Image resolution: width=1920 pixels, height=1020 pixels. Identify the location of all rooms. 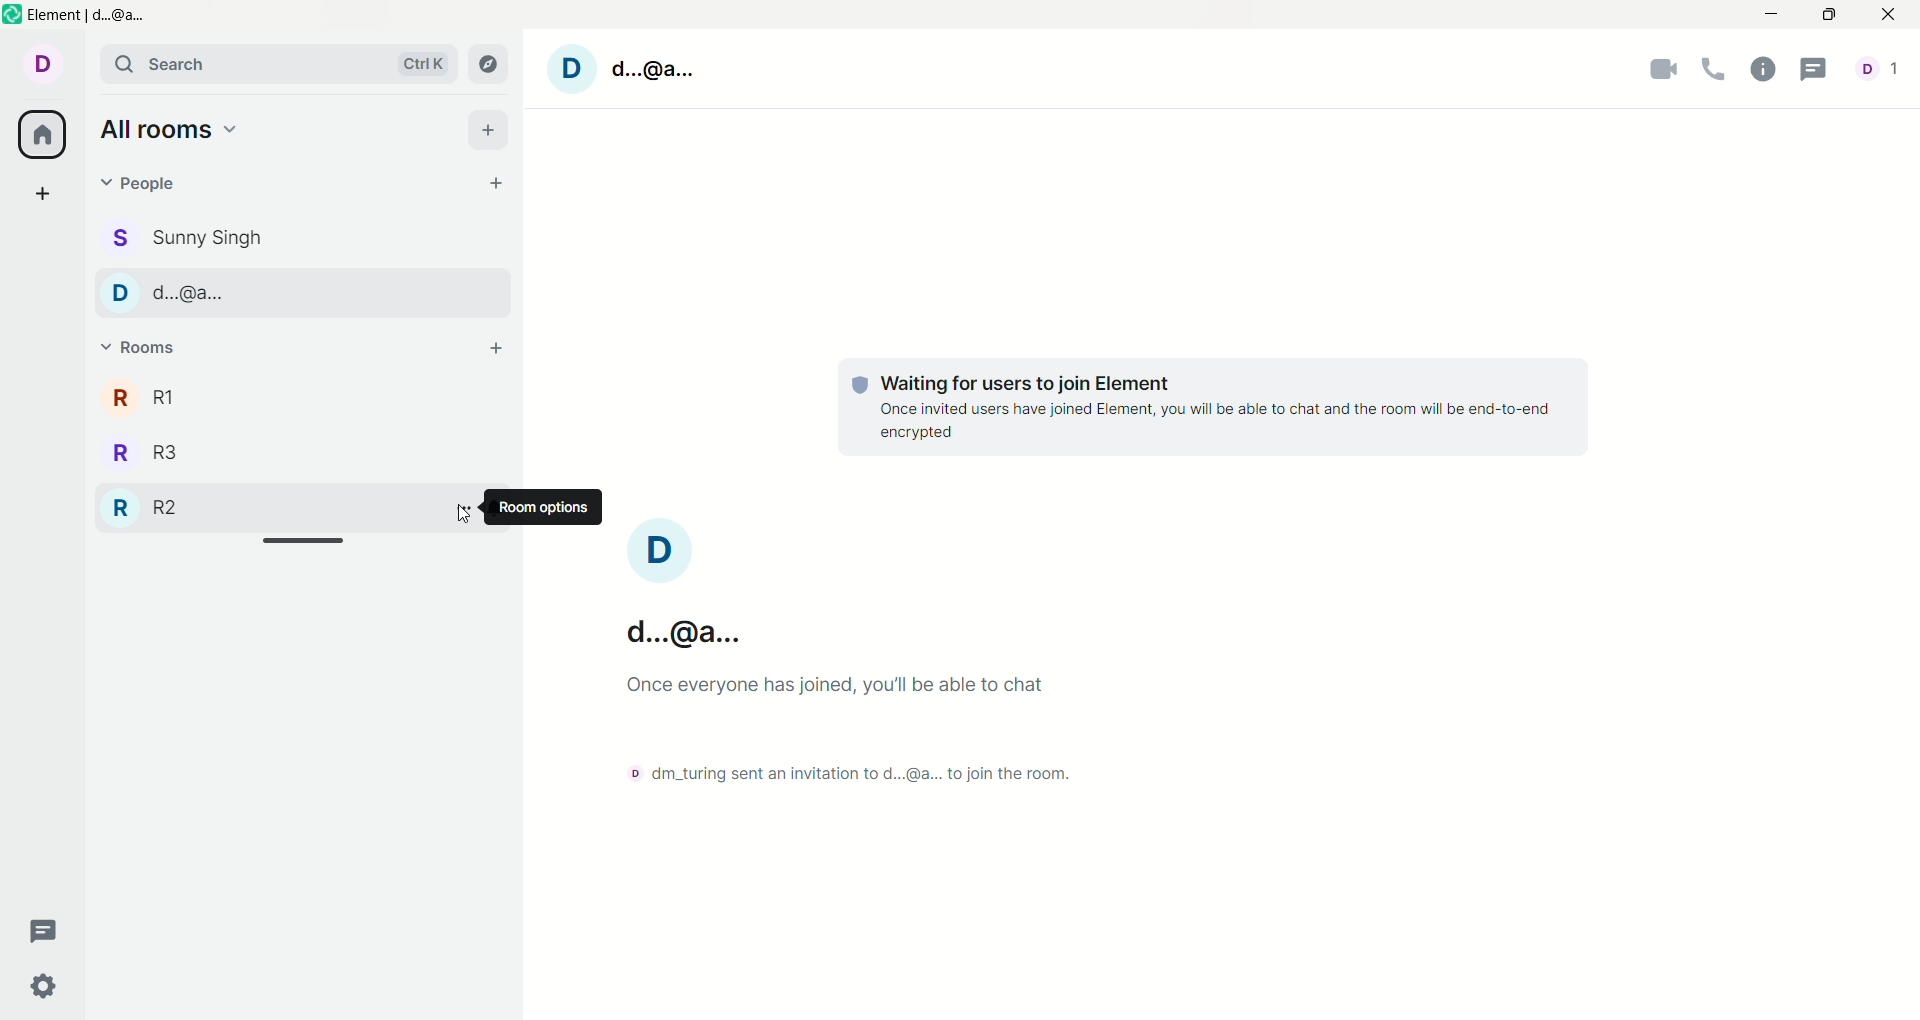
(169, 129).